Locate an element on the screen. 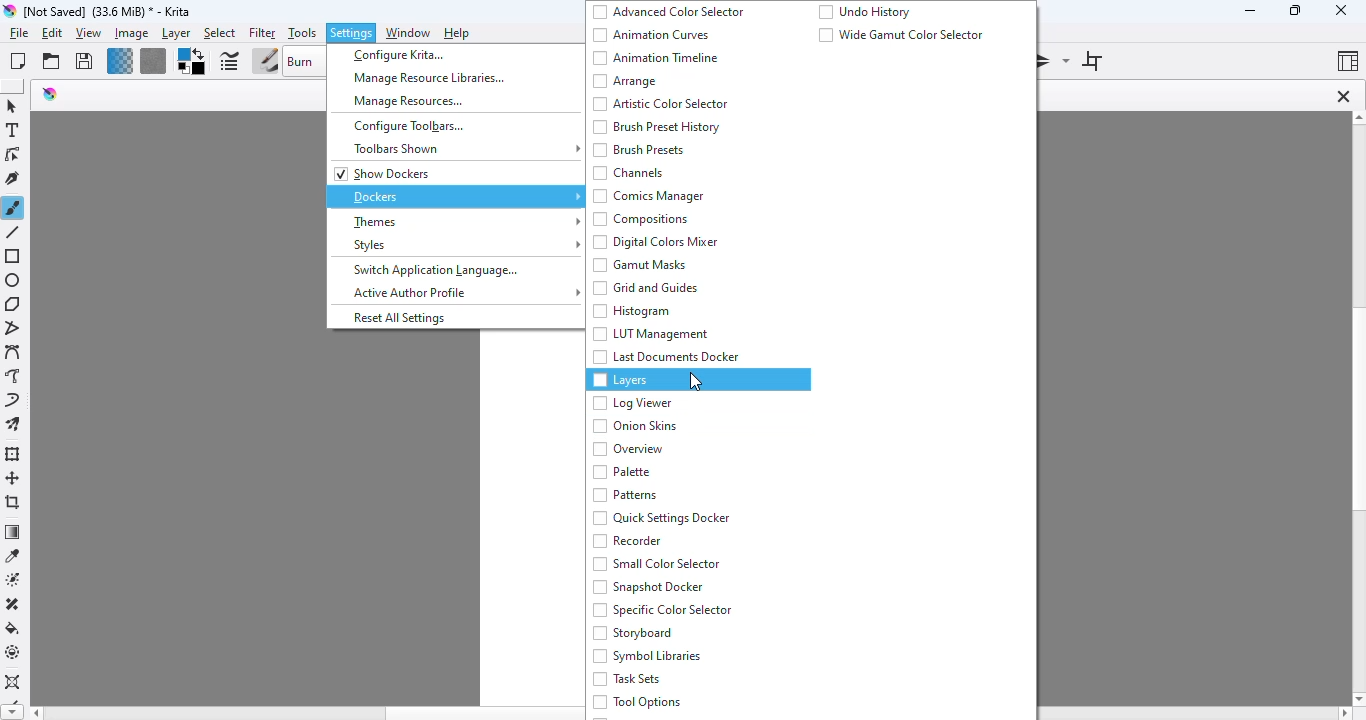 The image size is (1366, 720). fill gradients is located at coordinates (120, 61).